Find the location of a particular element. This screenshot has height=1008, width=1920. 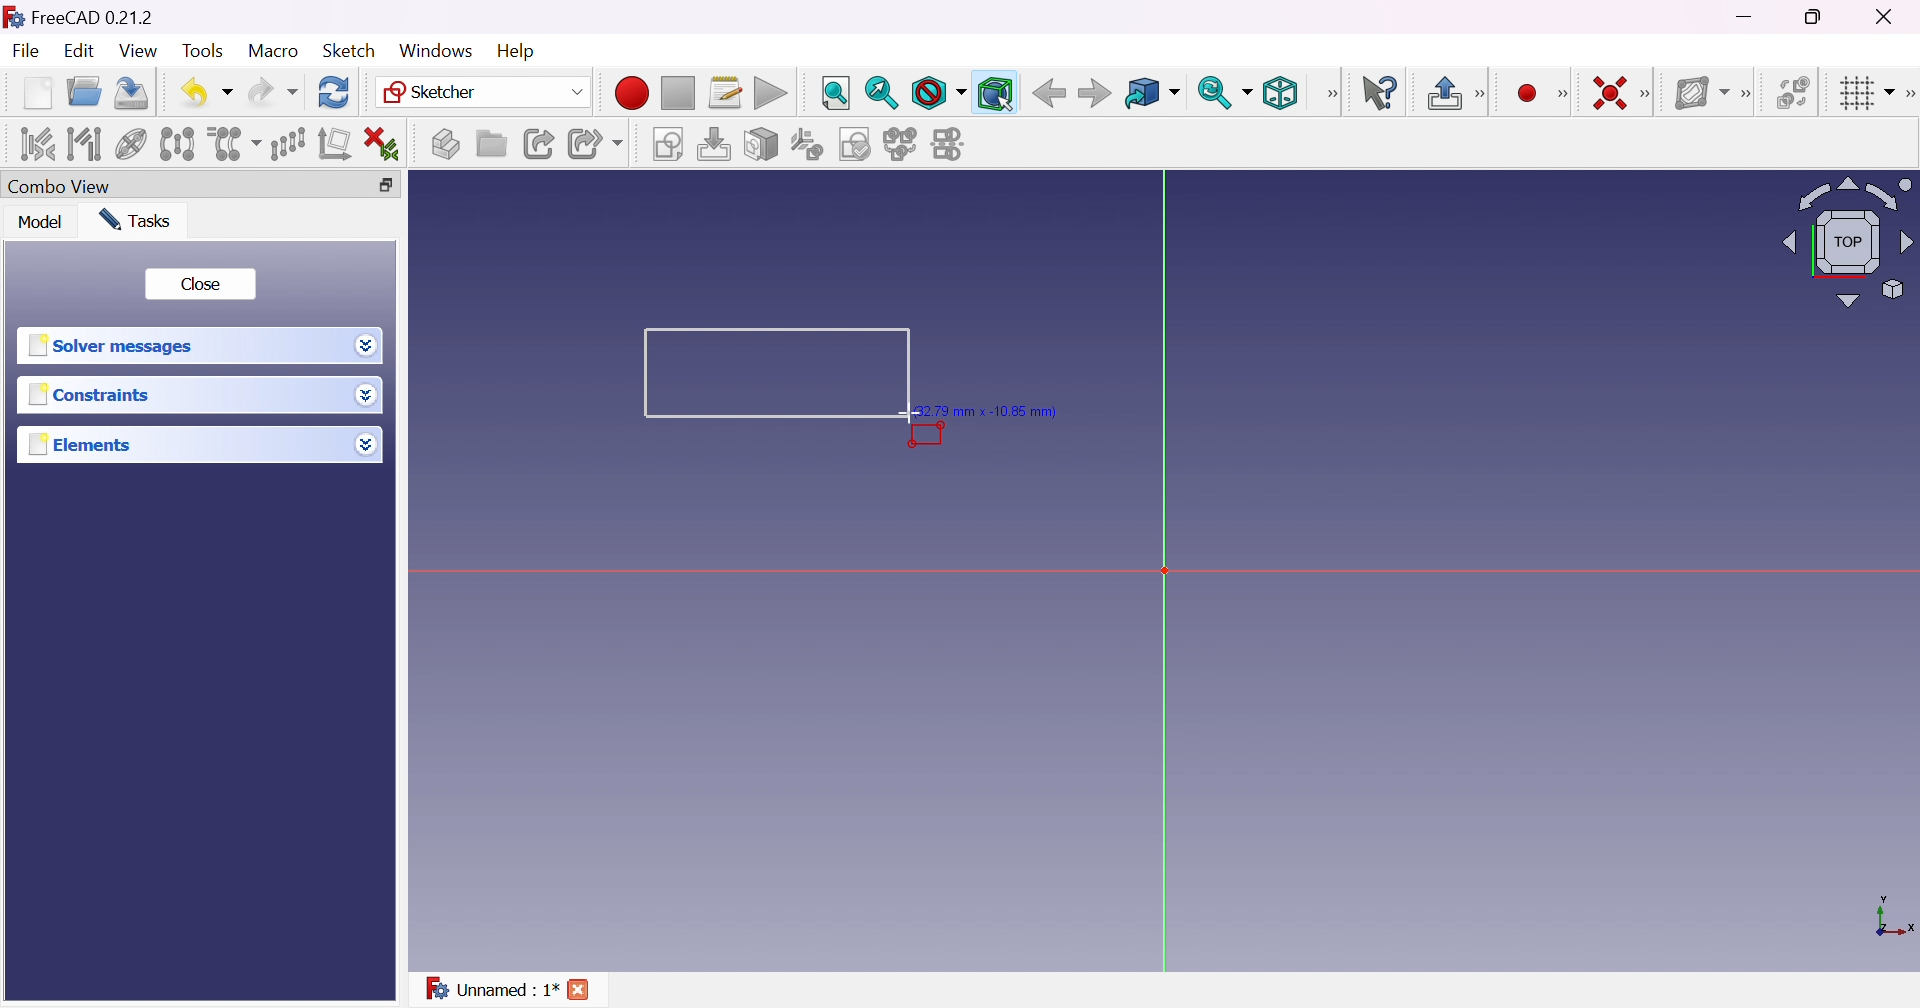

Edit is located at coordinates (80, 51).